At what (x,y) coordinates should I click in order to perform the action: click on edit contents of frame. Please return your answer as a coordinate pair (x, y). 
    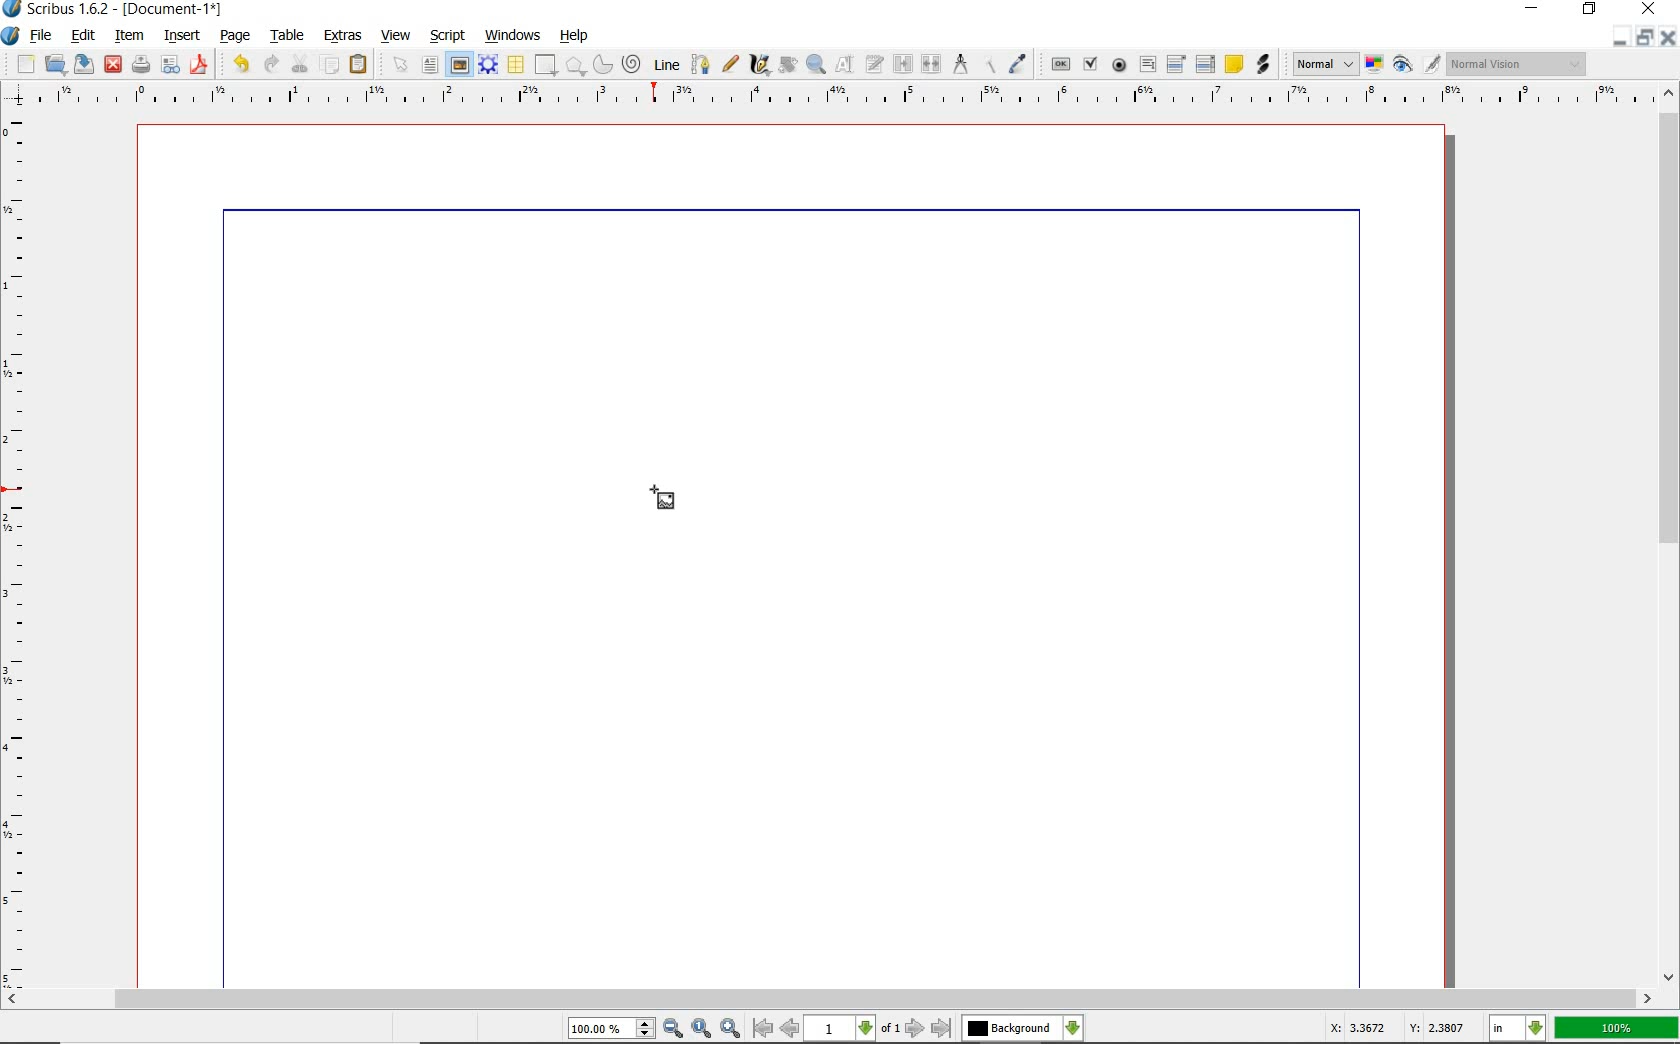
    Looking at the image, I should click on (847, 64).